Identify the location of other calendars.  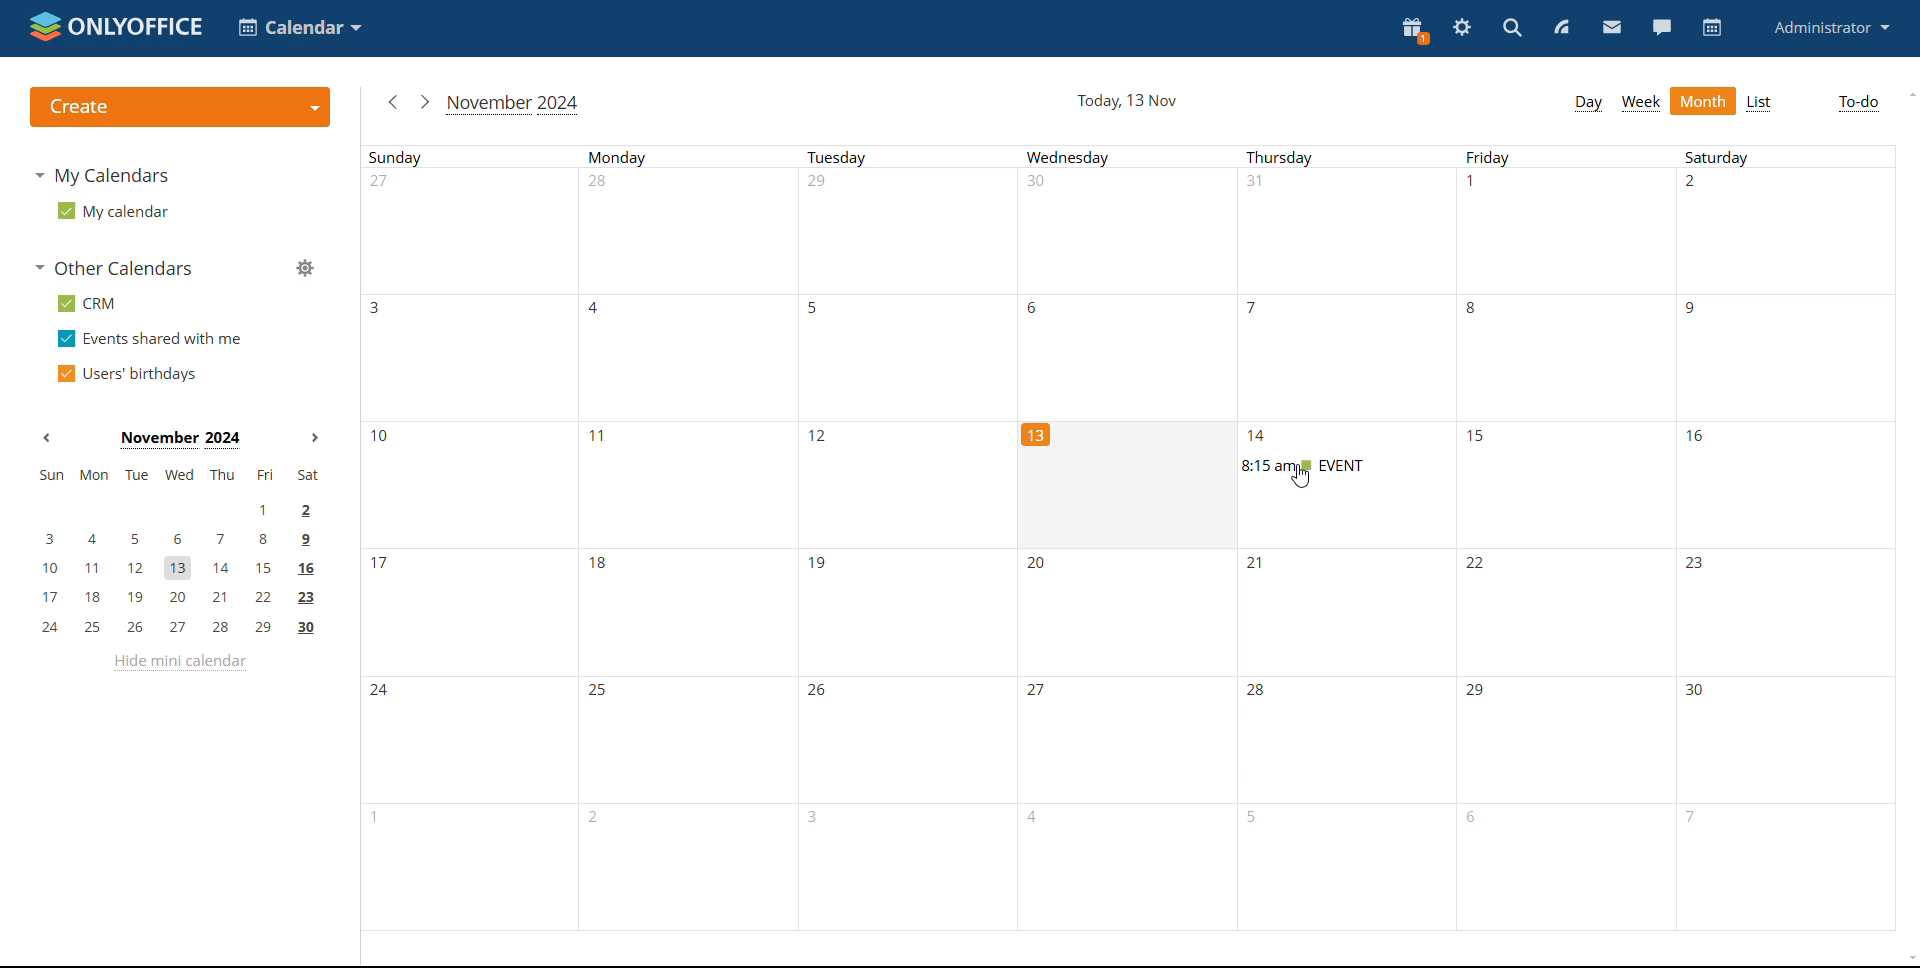
(111, 268).